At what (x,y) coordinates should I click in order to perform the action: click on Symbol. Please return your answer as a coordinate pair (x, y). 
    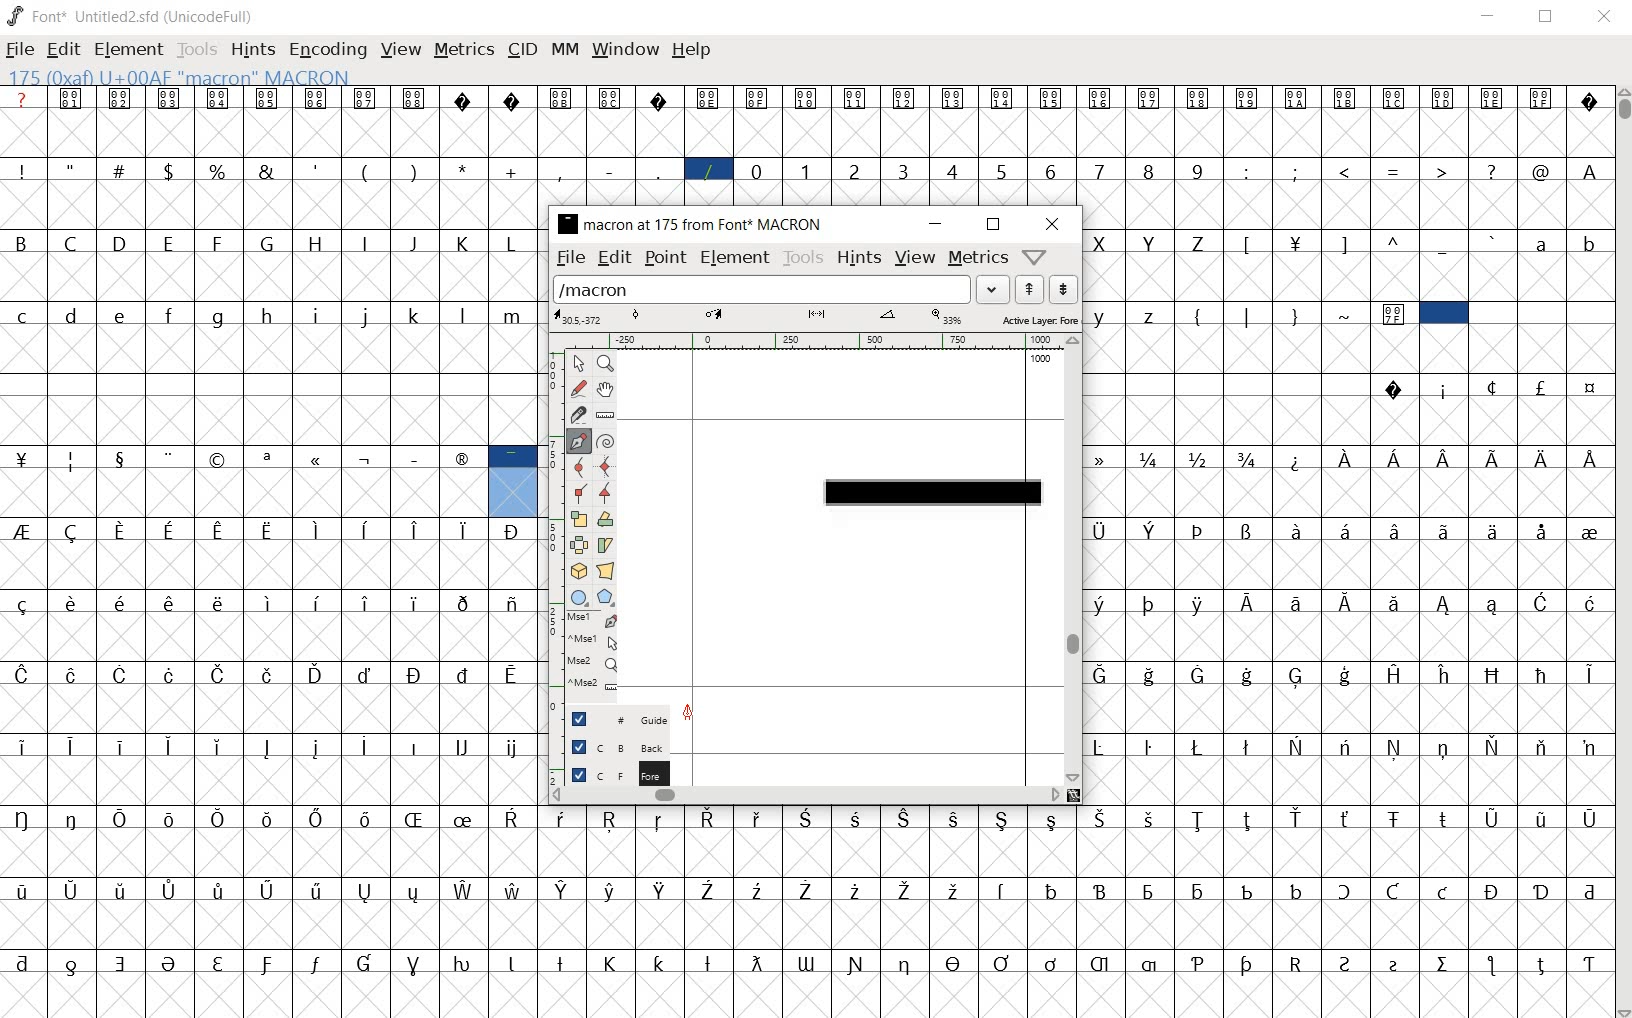
    Looking at the image, I should click on (1149, 747).